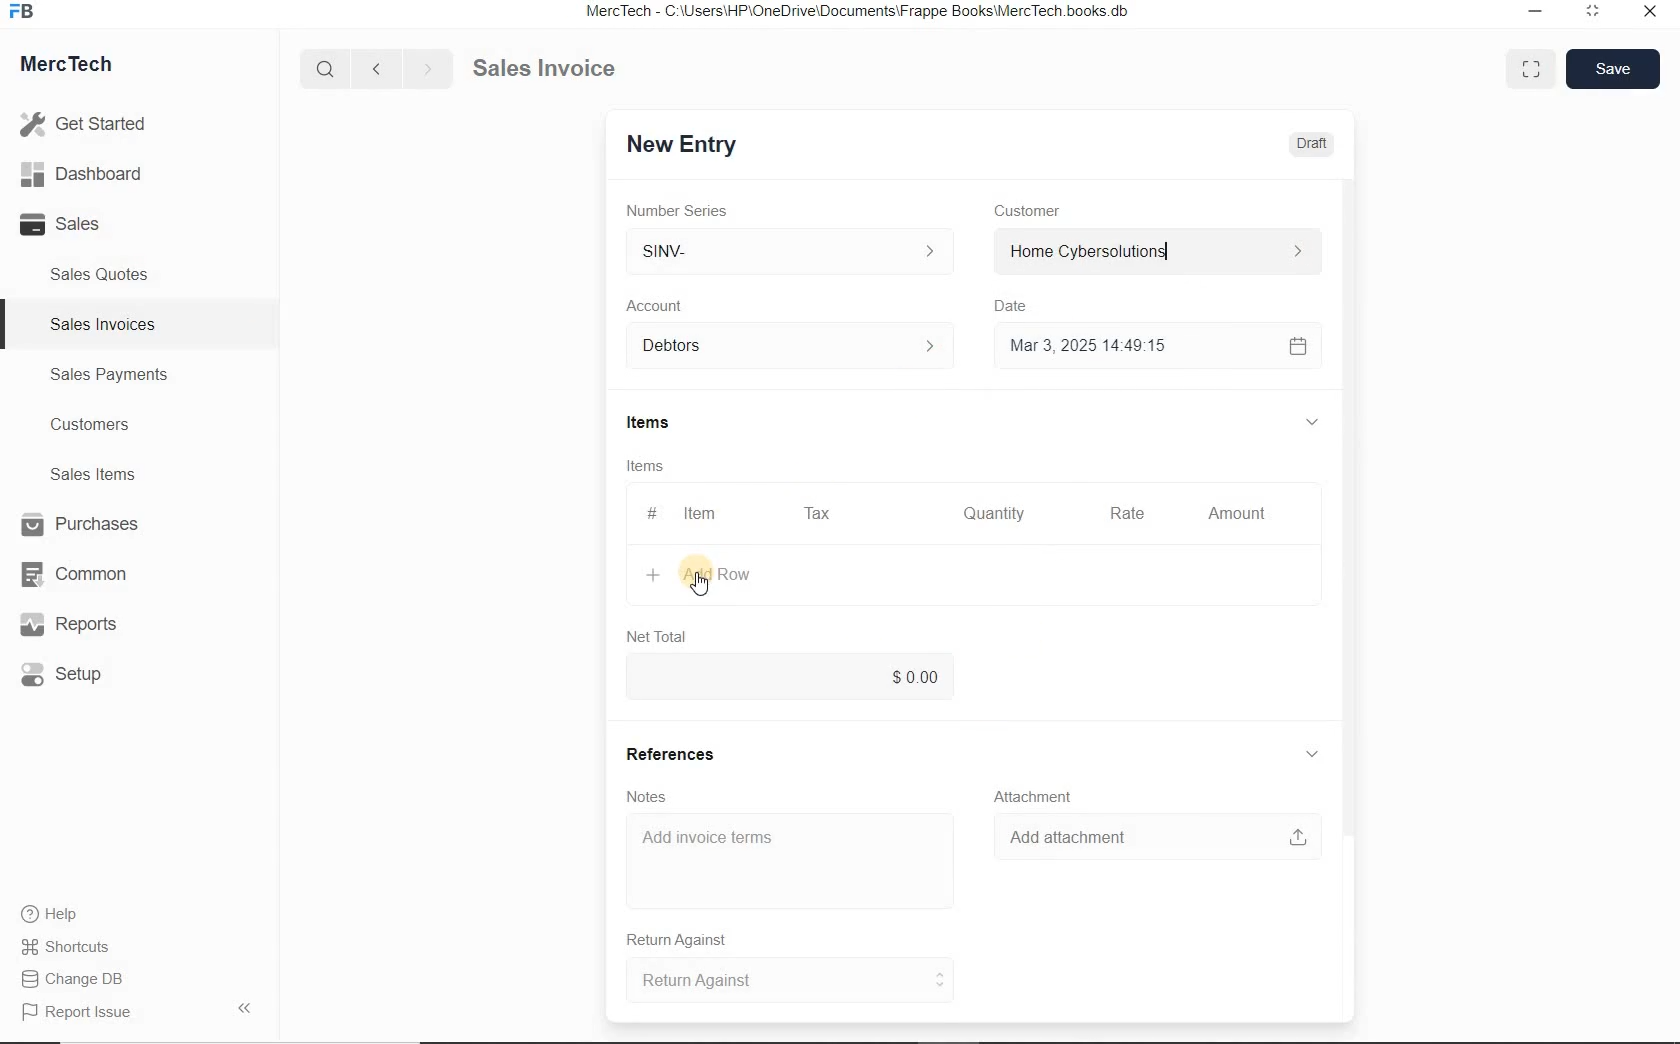  I want to click on Calendar, so click(1296, 348).